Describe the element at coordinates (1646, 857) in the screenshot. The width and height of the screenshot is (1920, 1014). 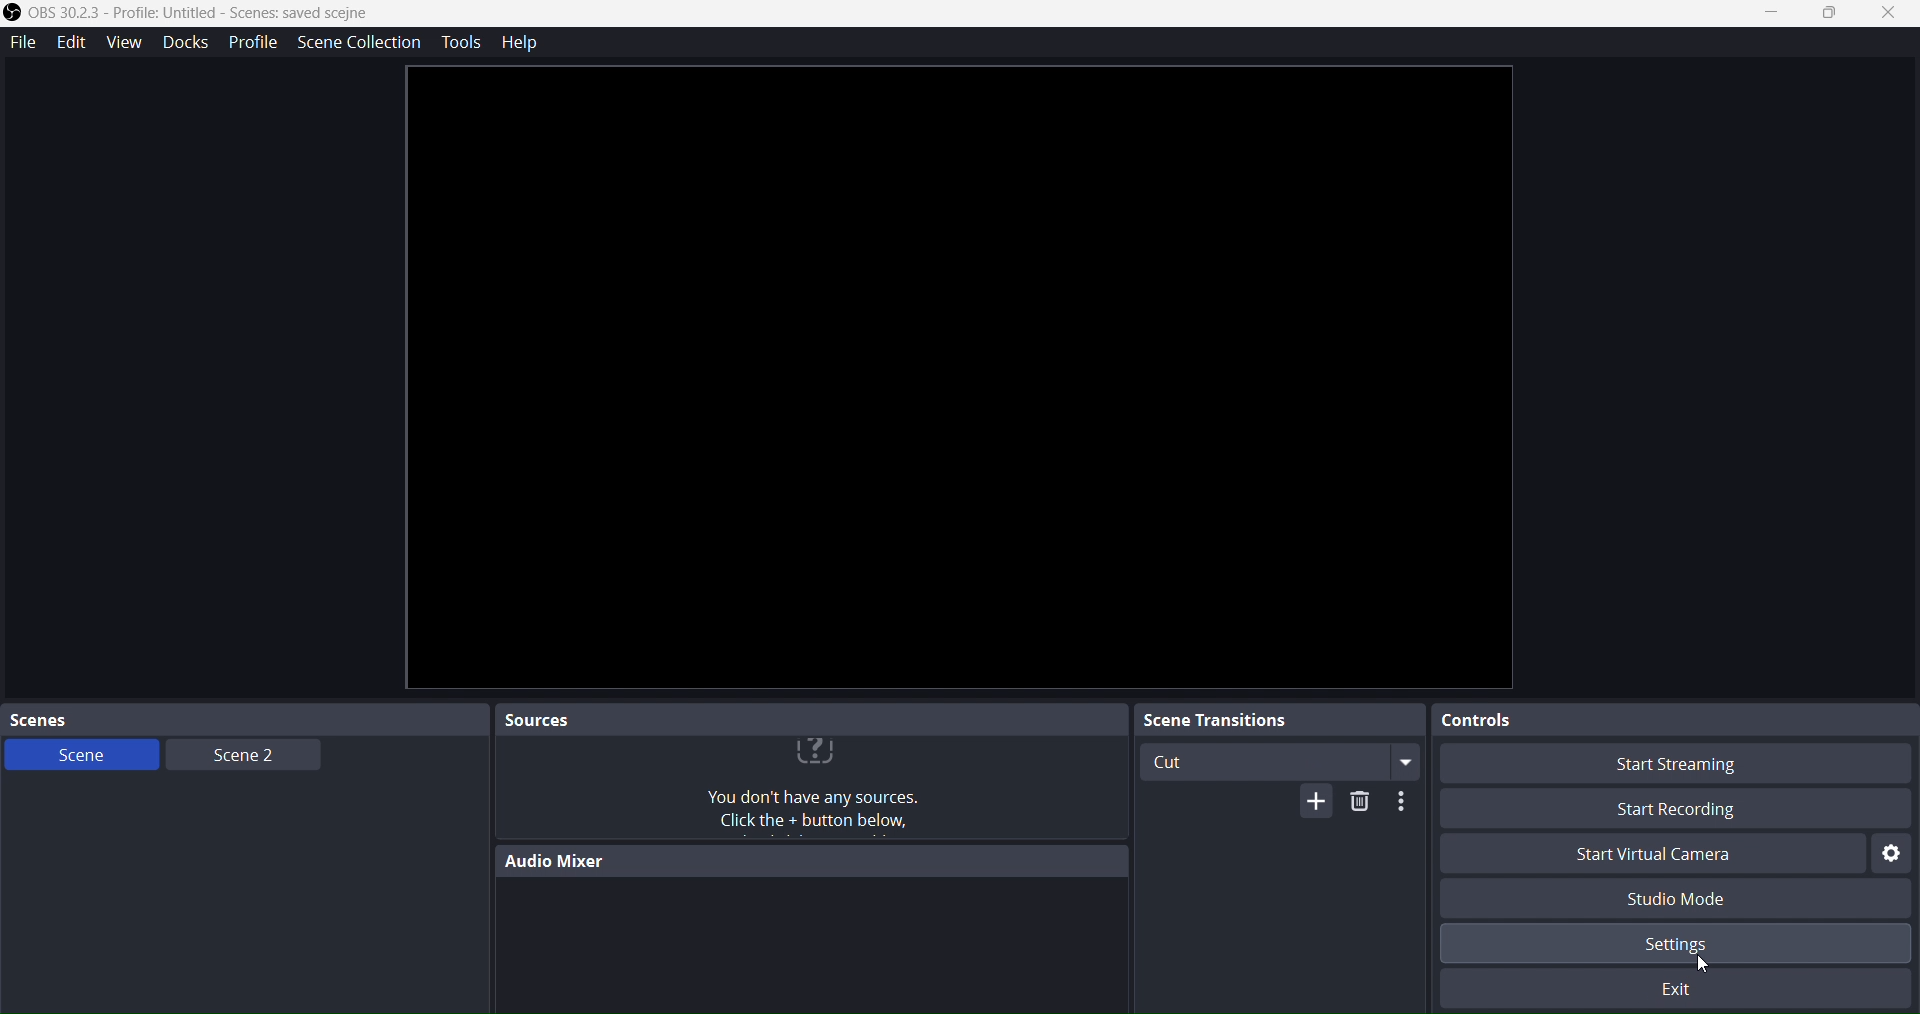
I see `Start Virtual Camera` at that location.